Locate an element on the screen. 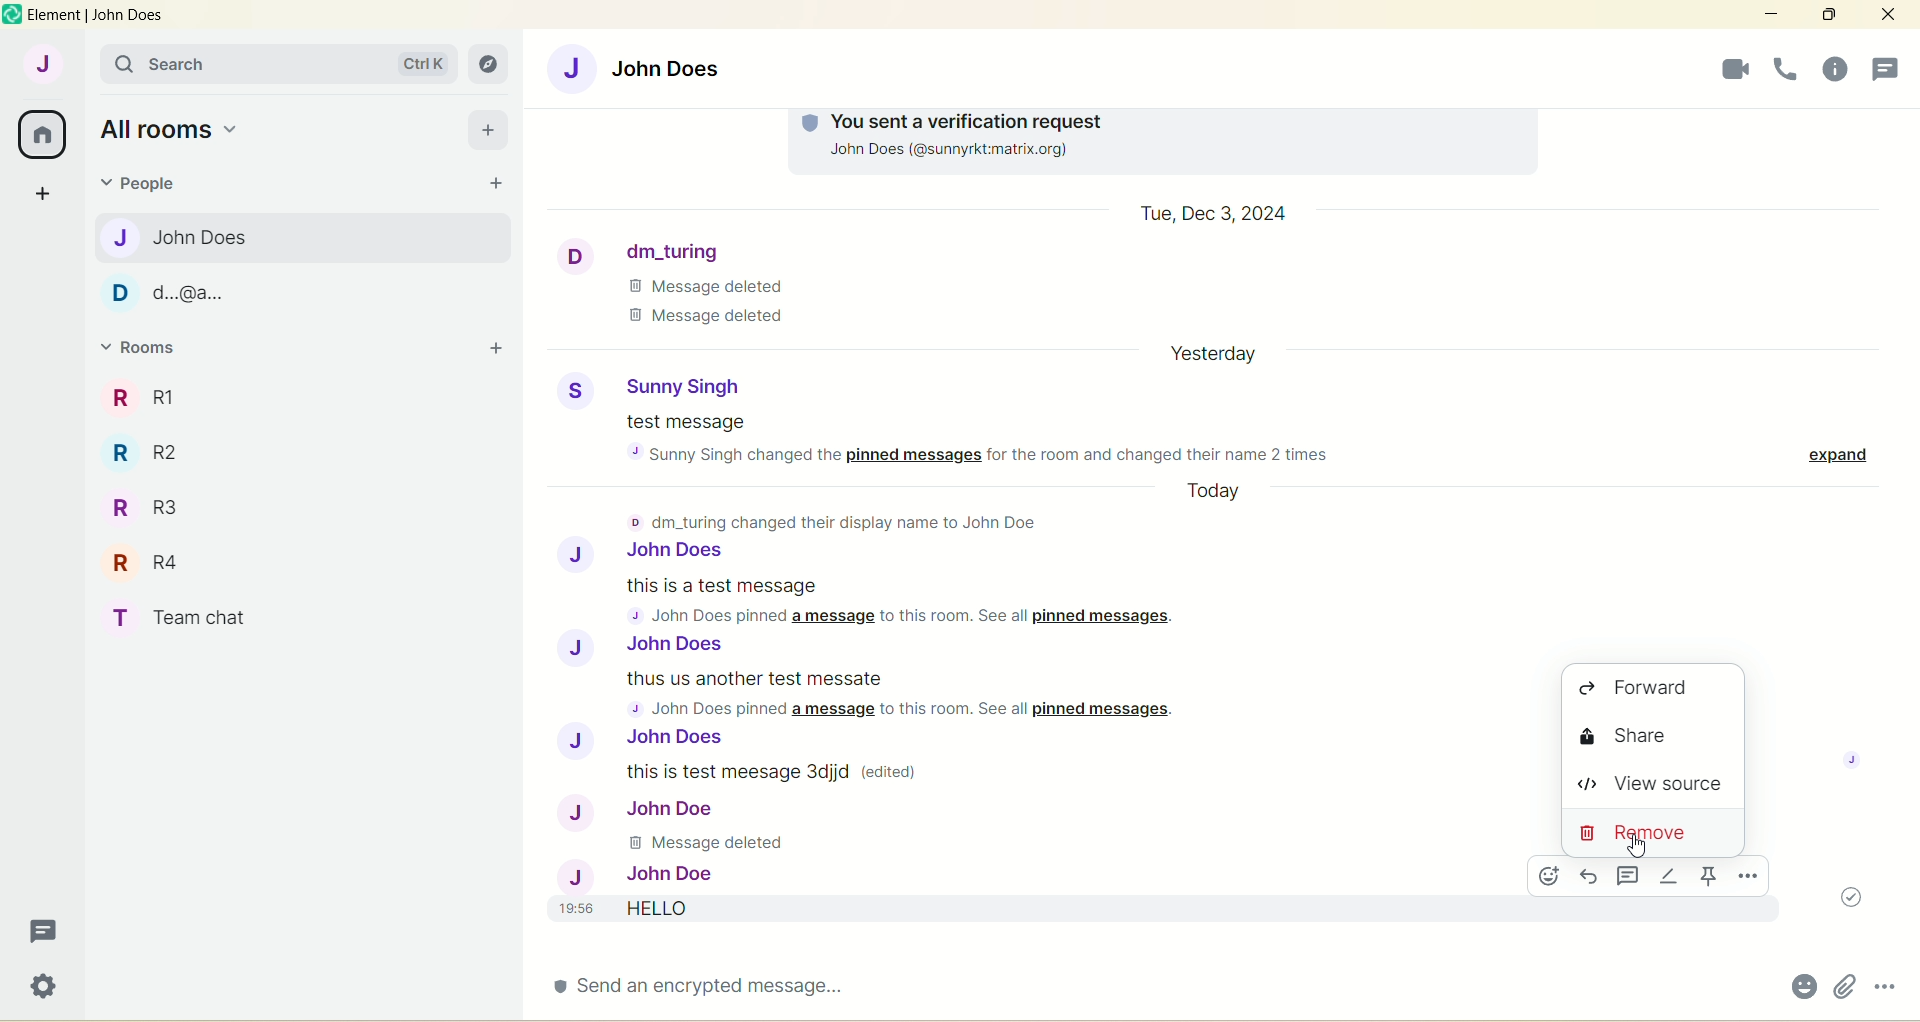 The width and height of the screenshot is (1920, 1022). all rooms is located at coordinates (172, 129).